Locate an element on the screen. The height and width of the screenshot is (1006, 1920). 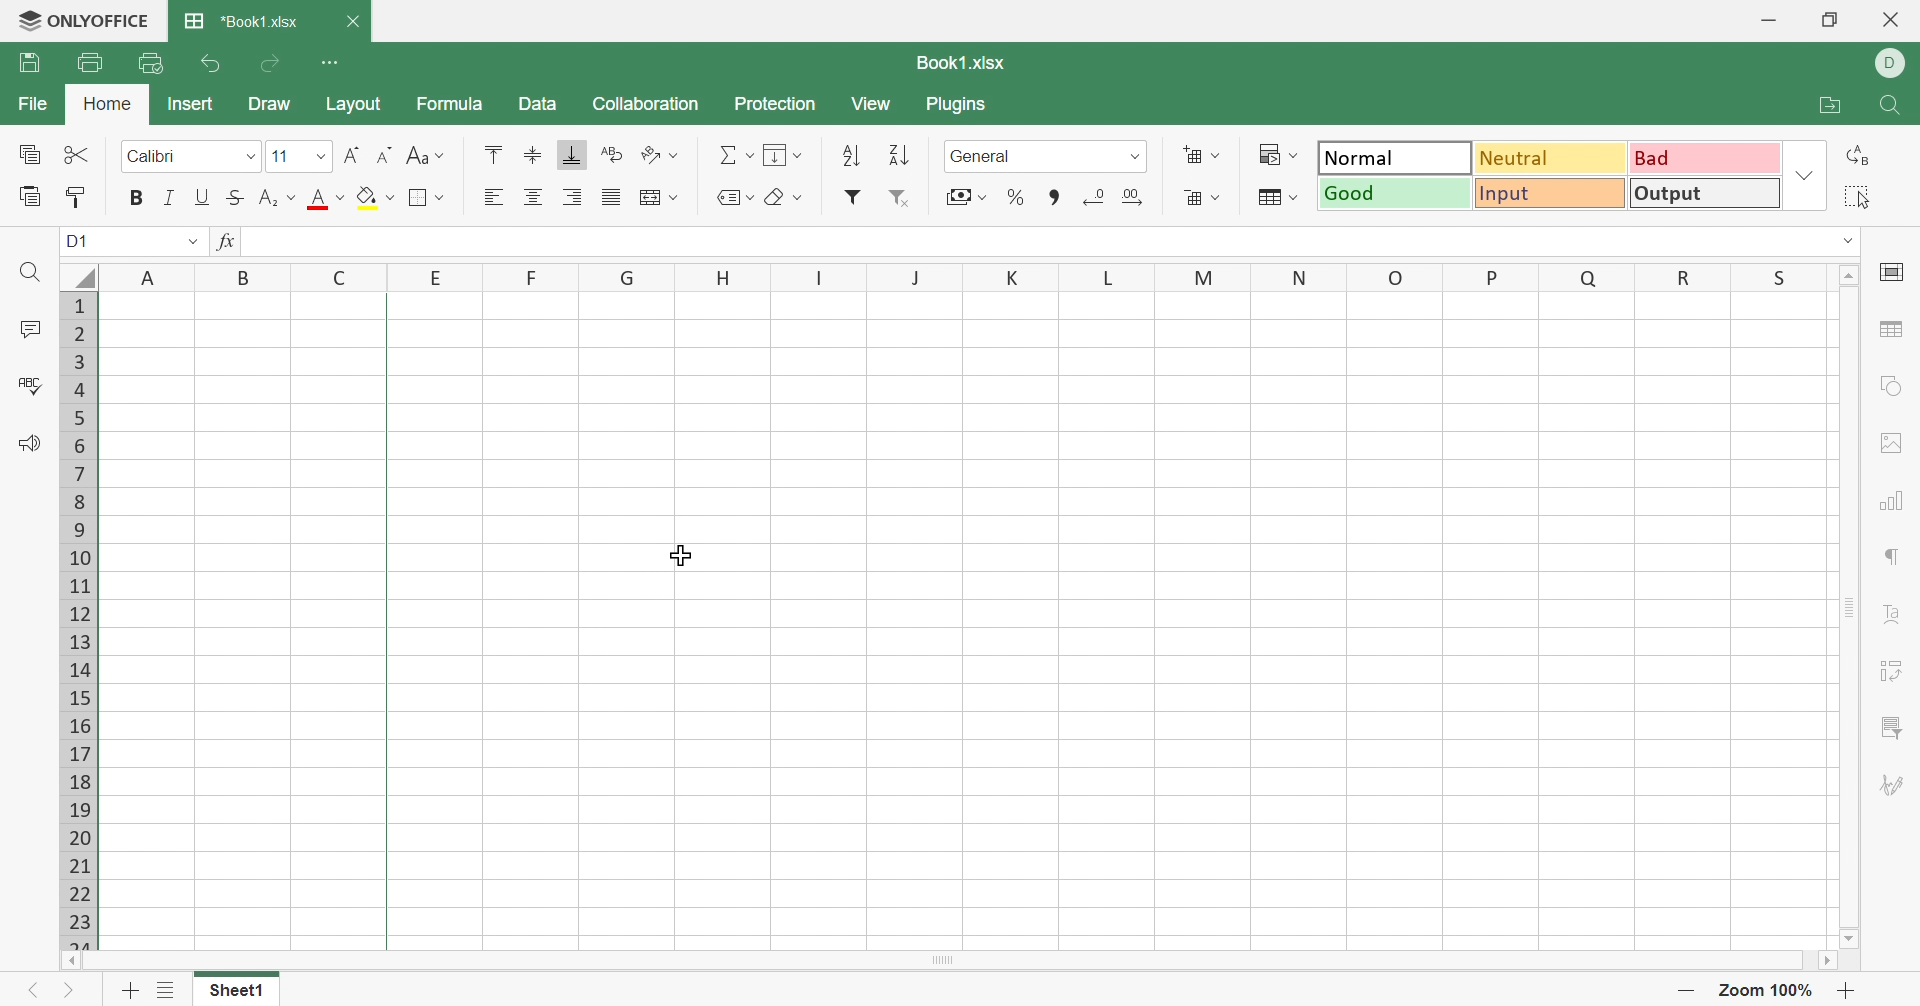
Cut is located at coordinates (77, 157).